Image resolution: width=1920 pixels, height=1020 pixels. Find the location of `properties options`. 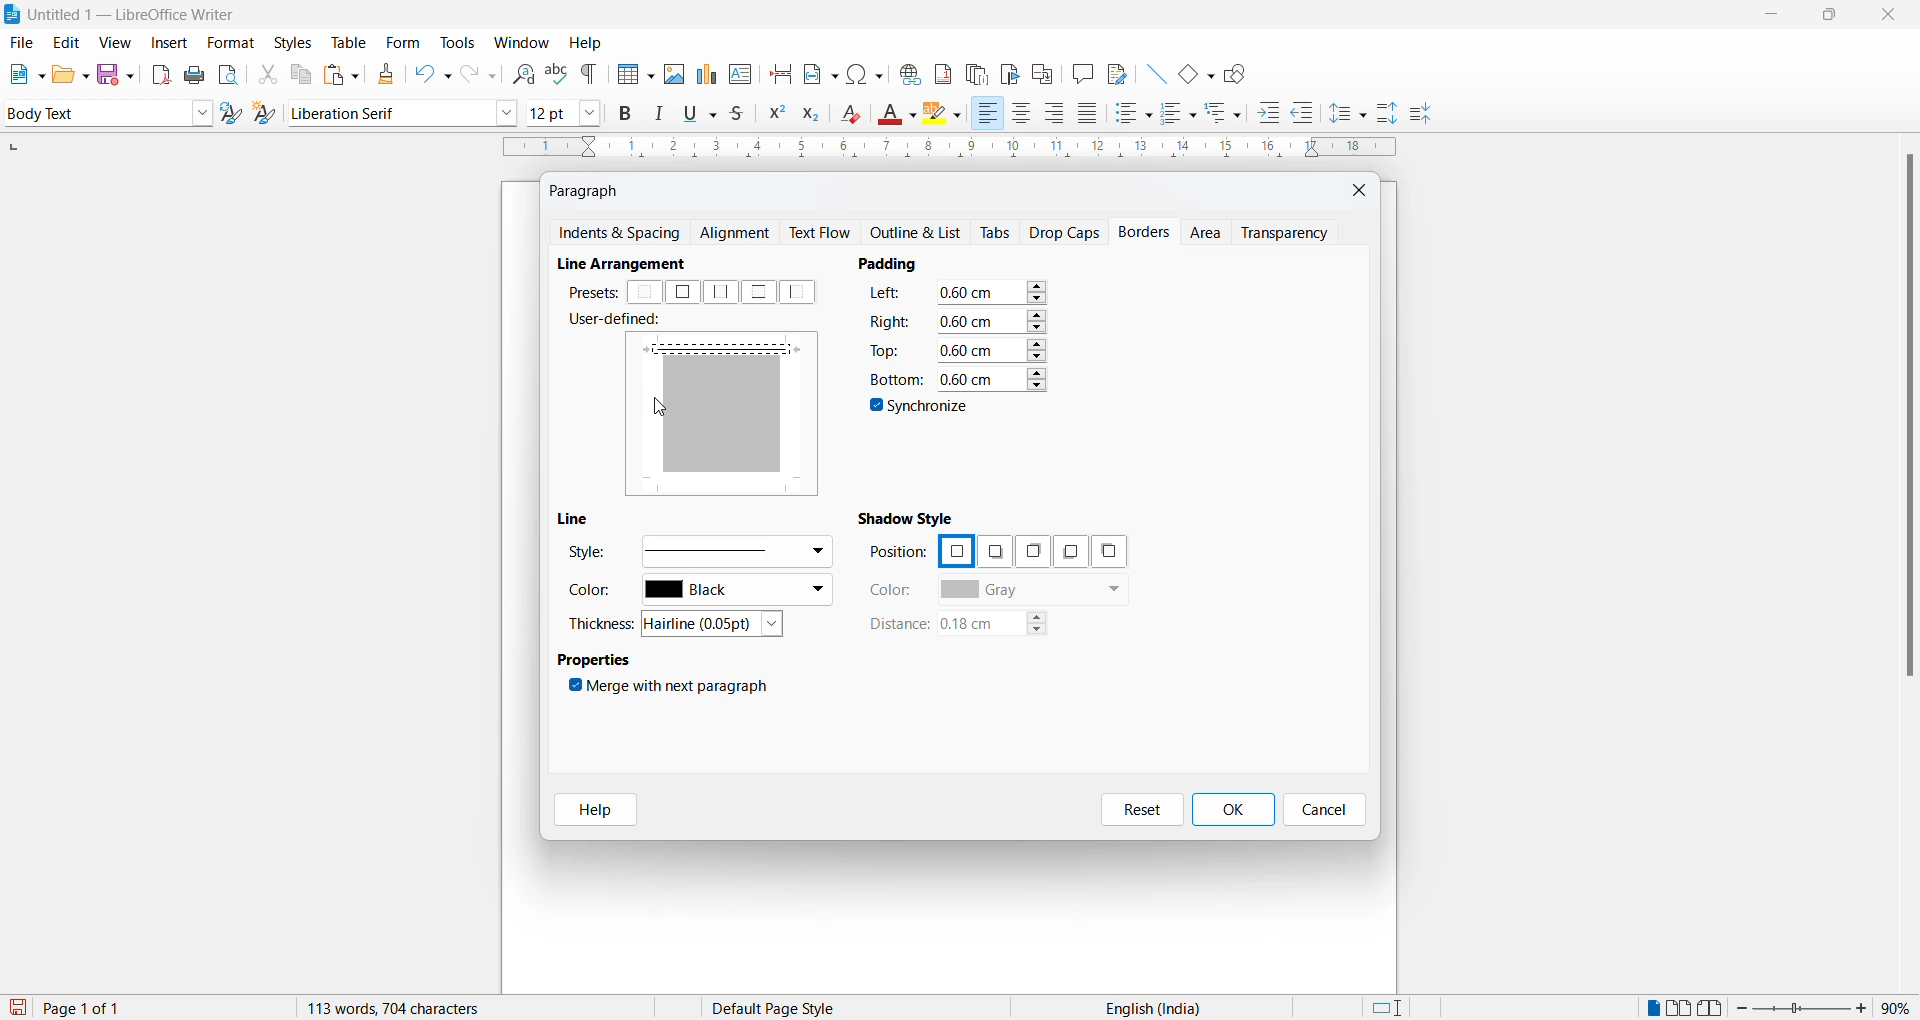

properties options is located at coordinates (596, 662).